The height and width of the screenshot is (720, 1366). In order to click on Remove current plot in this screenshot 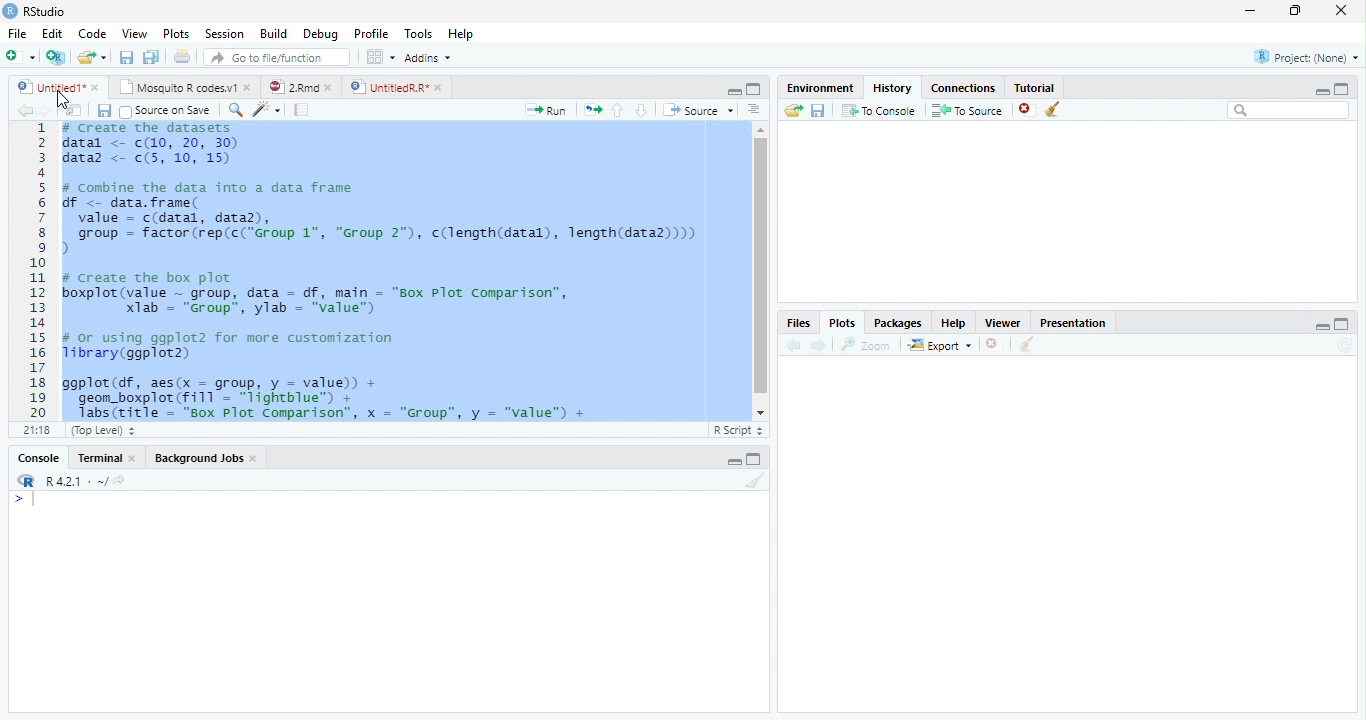, I will do `click(995, 344)`.